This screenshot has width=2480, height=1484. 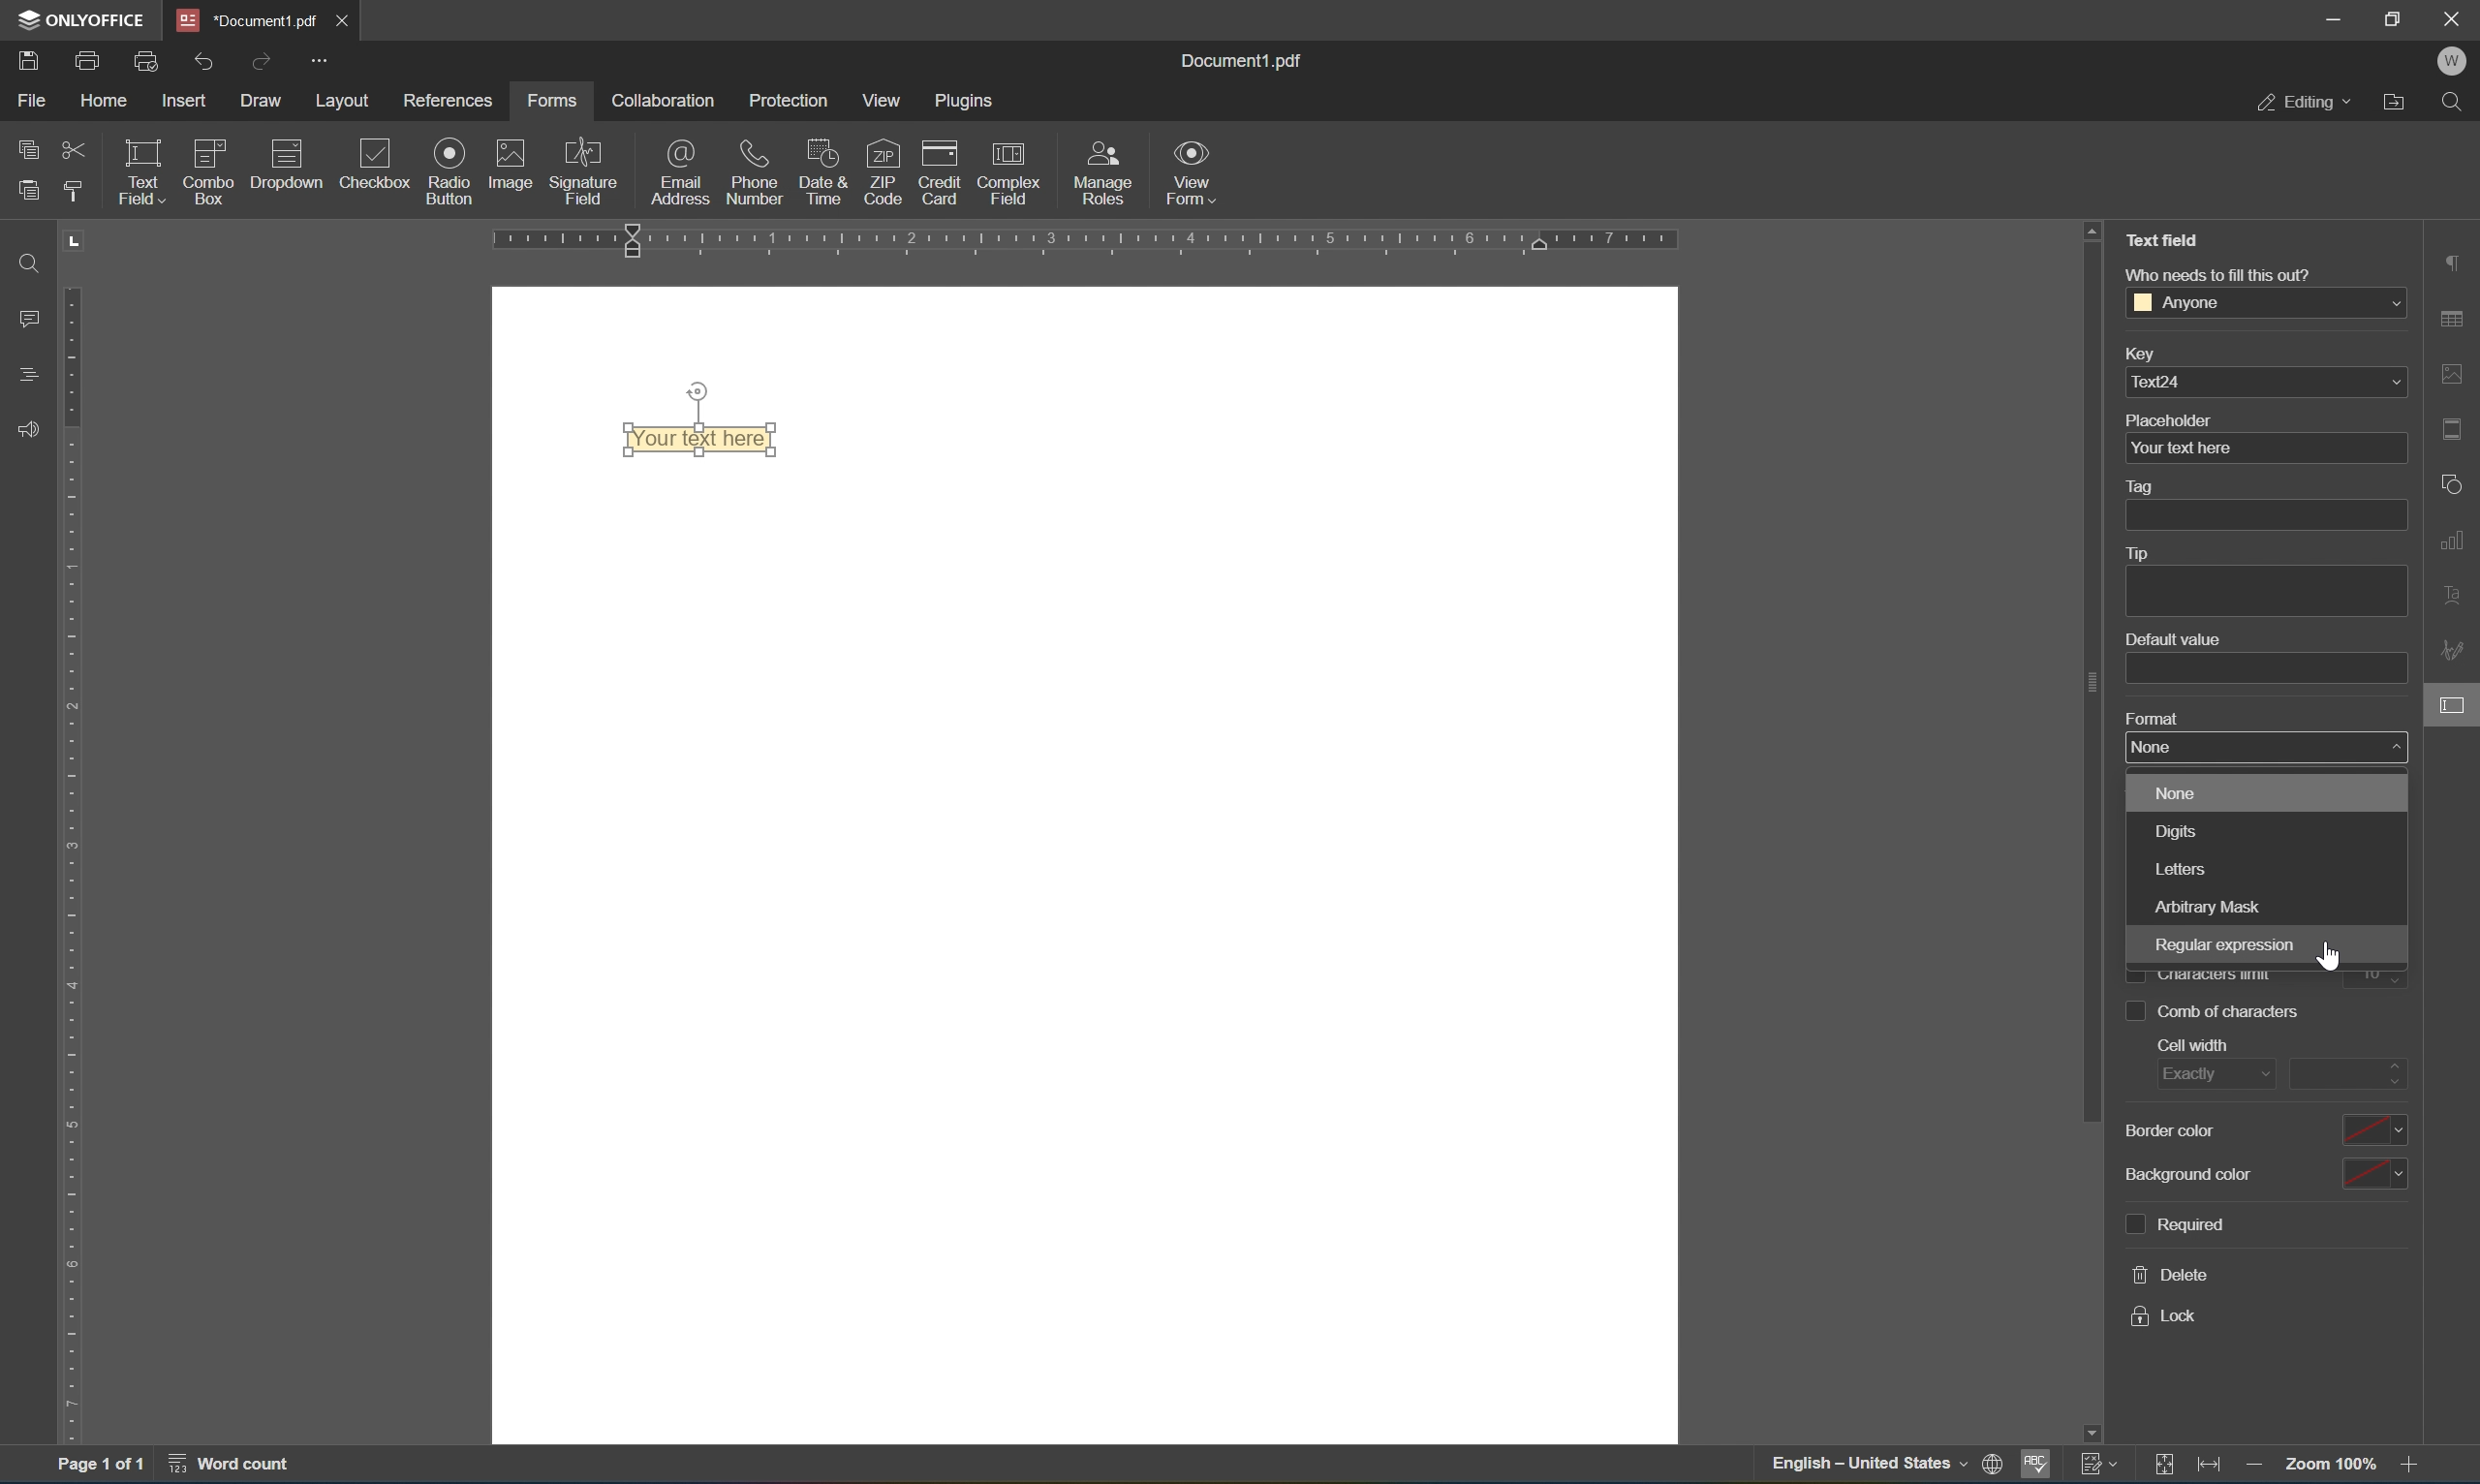 I want to click on select border color, so click(x=2374, y=1127).